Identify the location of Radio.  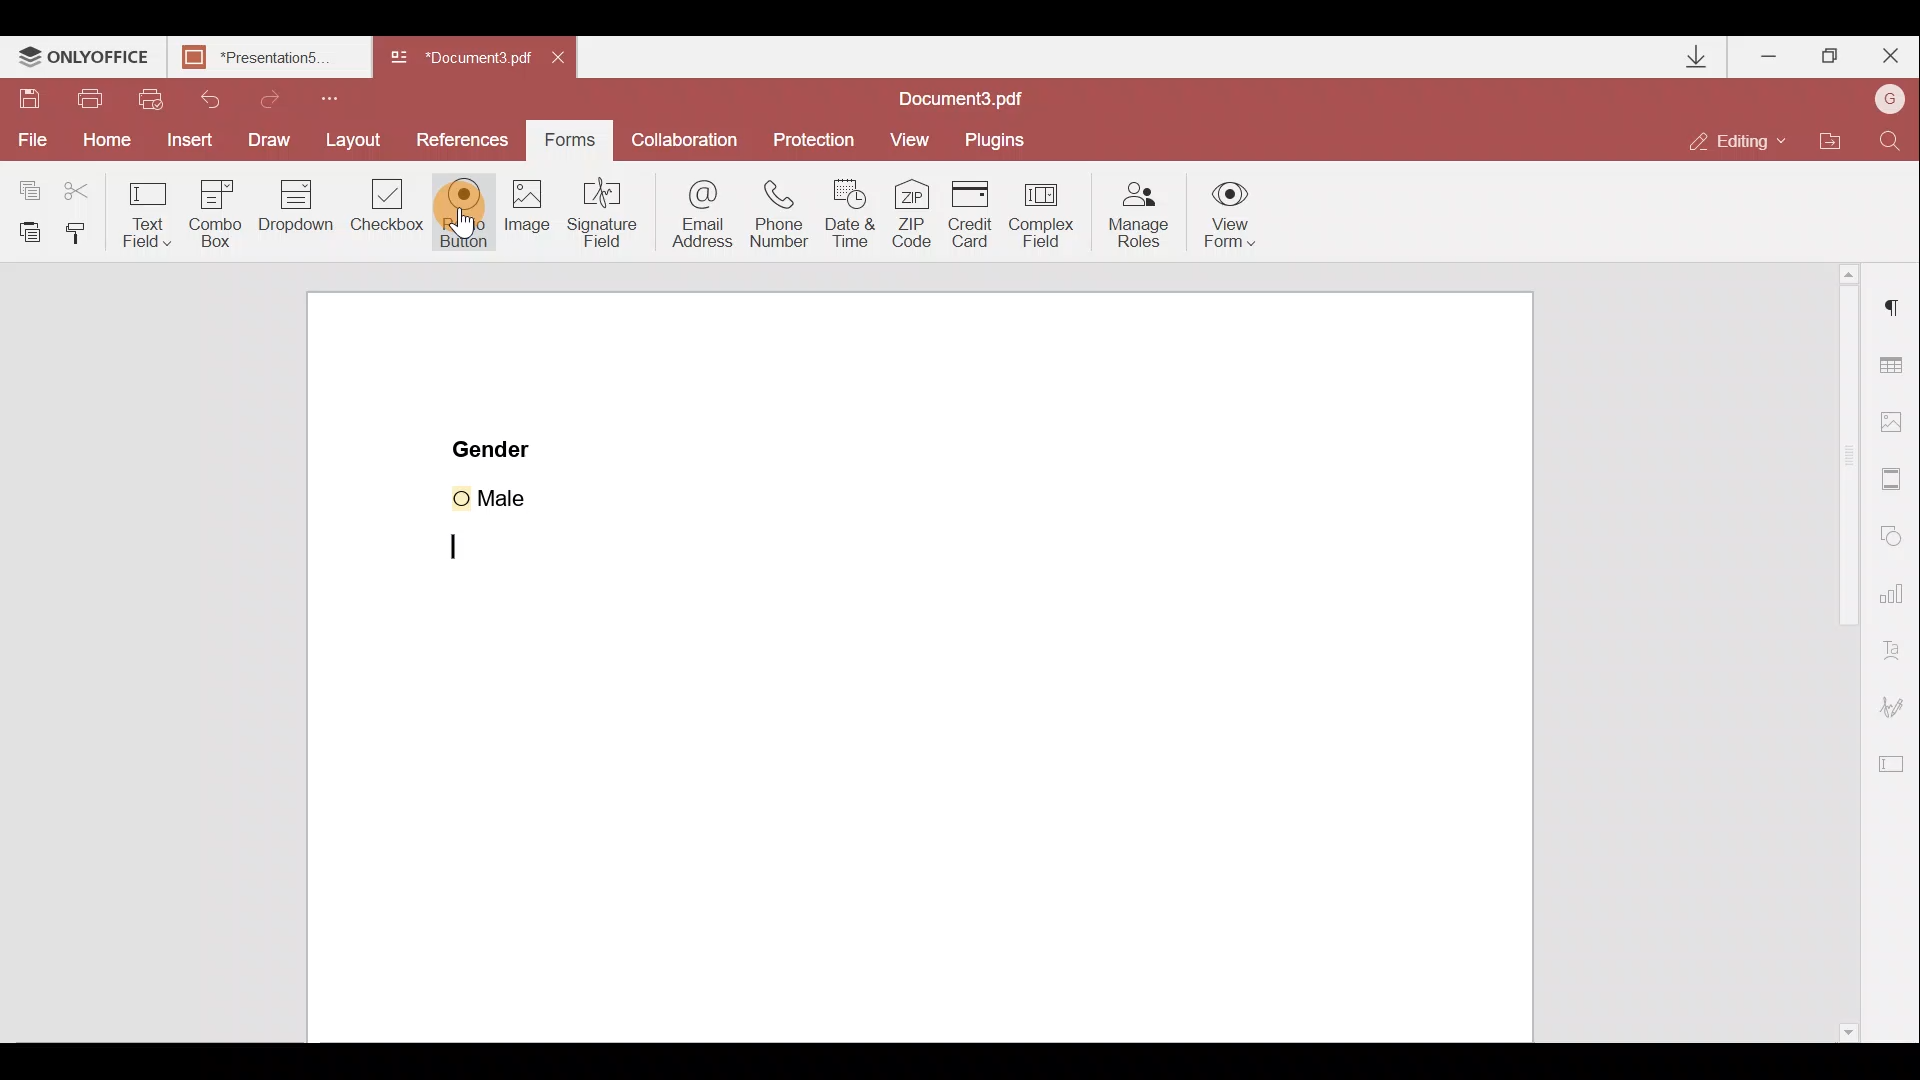
(464, 213).